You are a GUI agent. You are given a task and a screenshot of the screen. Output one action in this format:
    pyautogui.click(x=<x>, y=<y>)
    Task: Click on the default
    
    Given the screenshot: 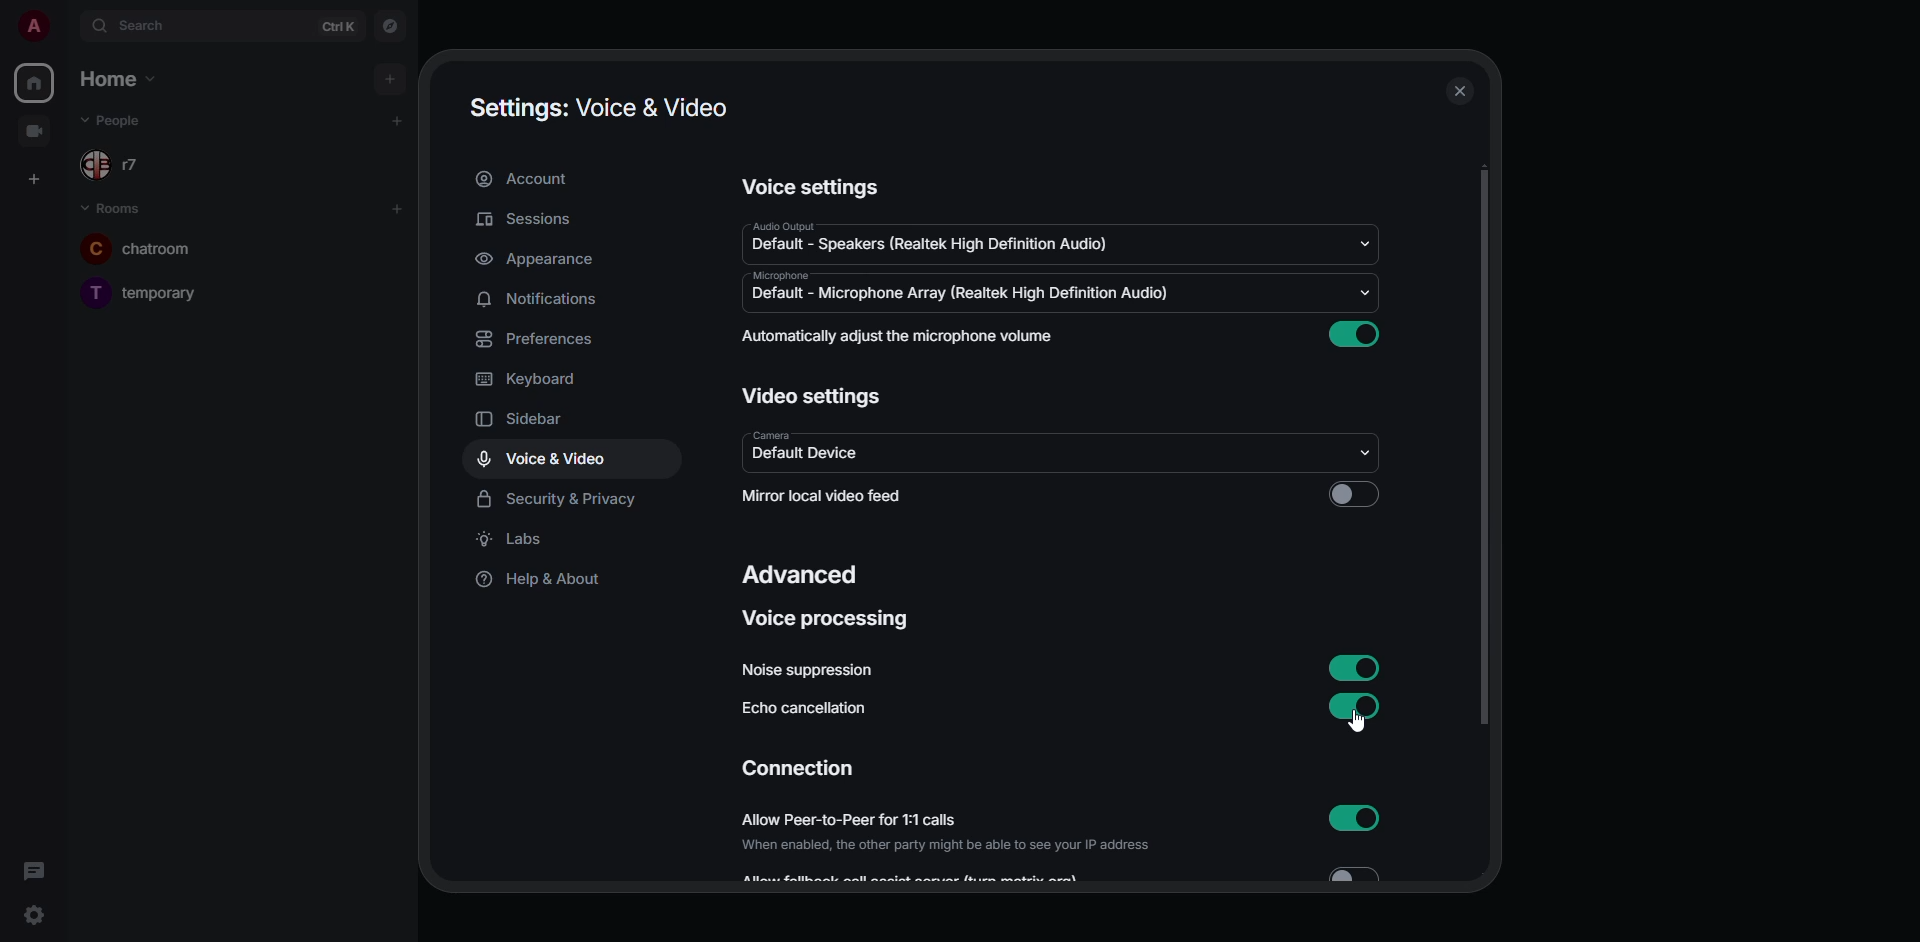 What is the action you would take?
    pyautogui.click(x=956, y=293)
    